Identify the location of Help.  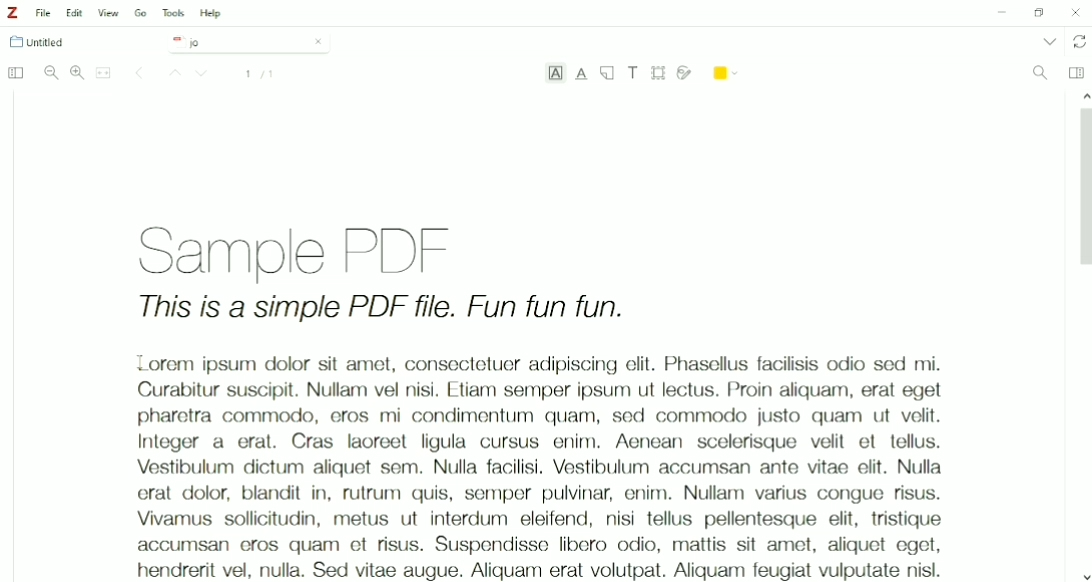
(212, 14).